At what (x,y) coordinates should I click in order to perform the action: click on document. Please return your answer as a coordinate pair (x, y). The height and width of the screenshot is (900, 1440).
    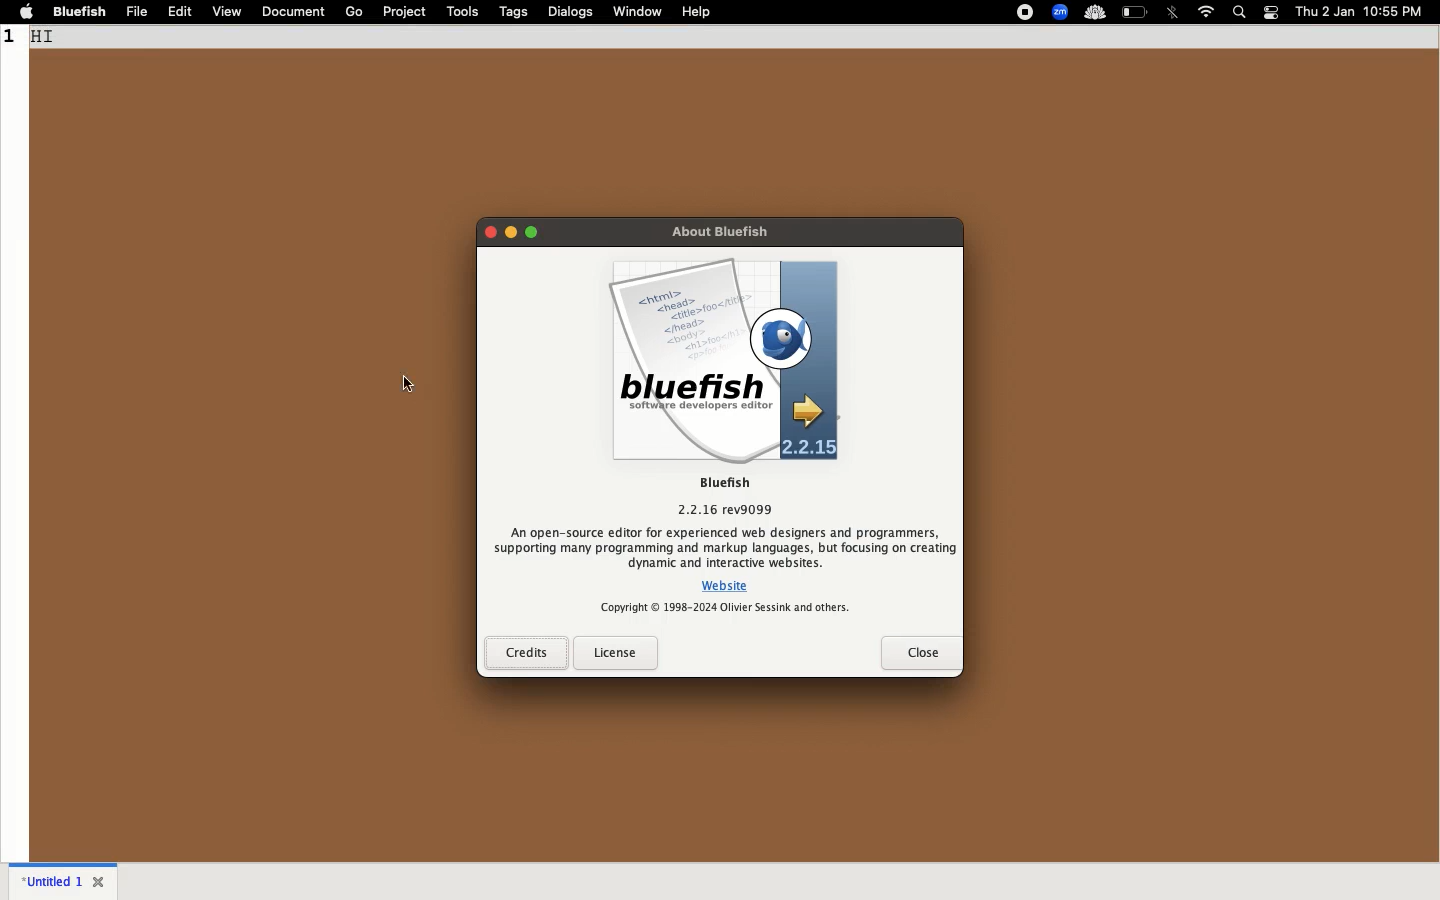
    Looking at the image, I should click on (292, 10).